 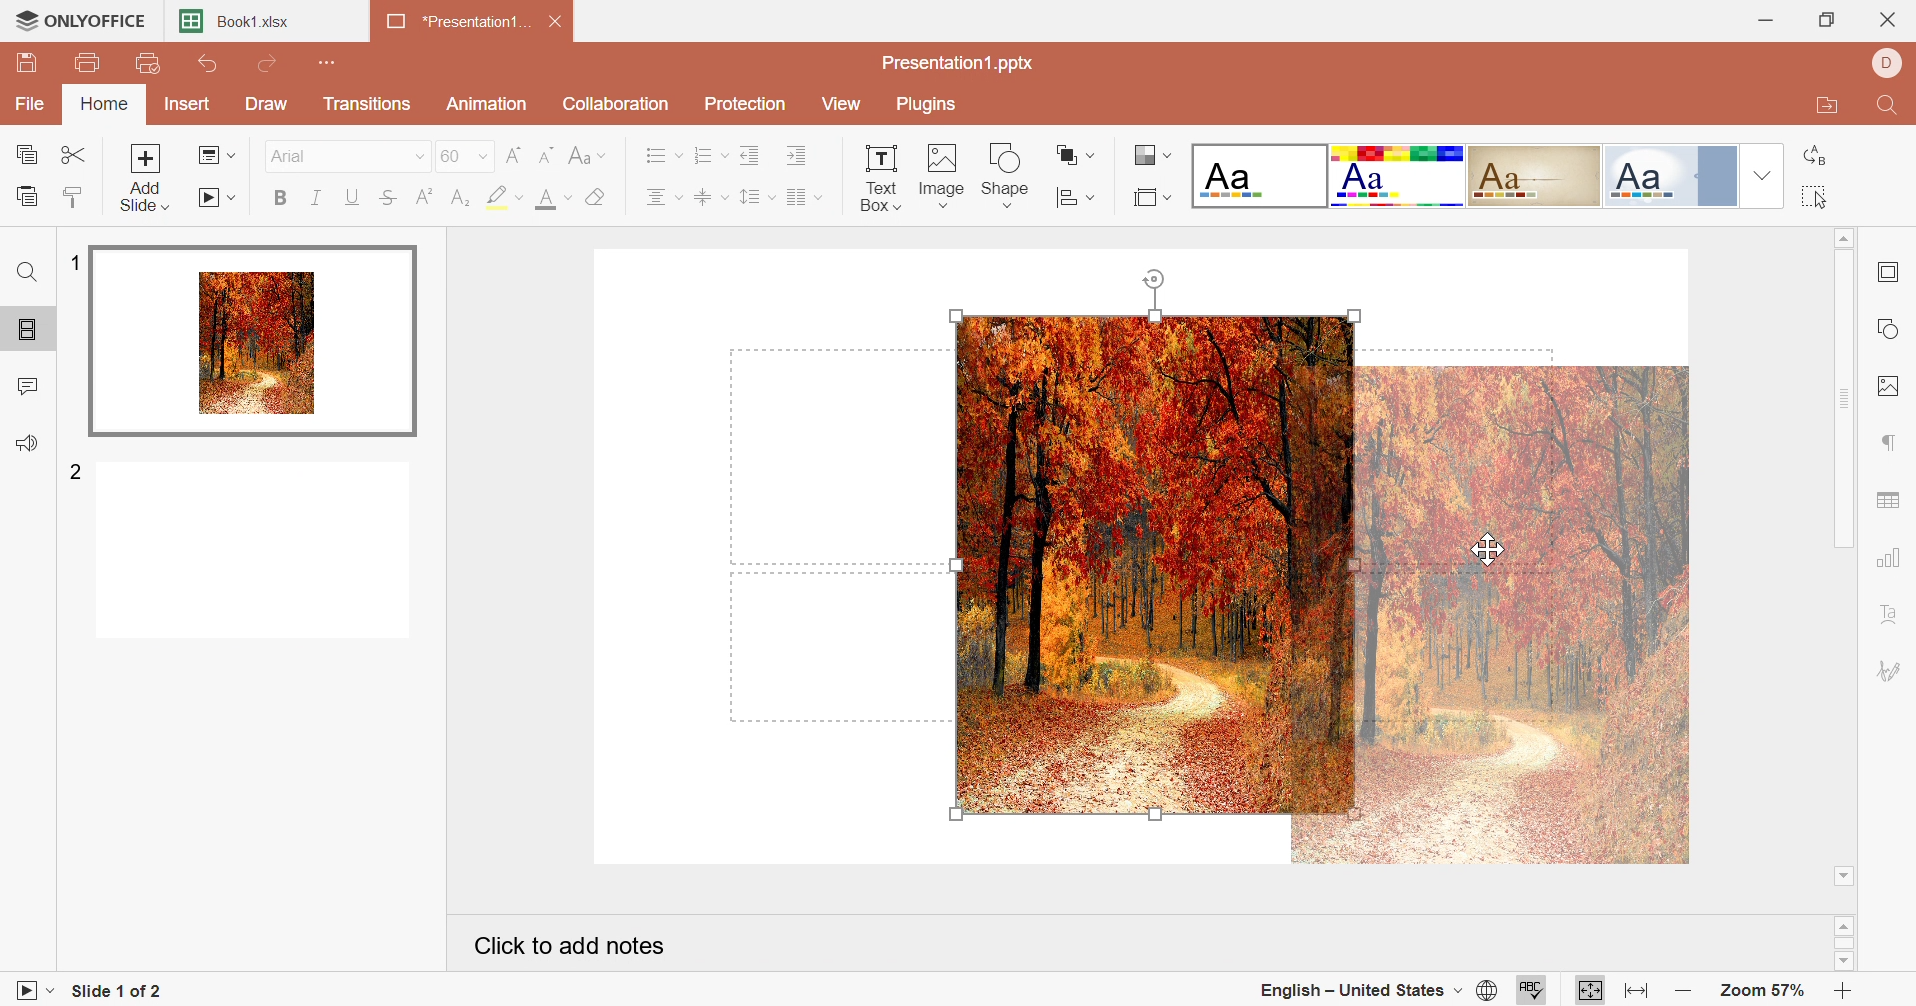 What do you see at coordinates (1149, 199) in the screenshot?
I see `Select slide size` at bounding box center [1149, 199].